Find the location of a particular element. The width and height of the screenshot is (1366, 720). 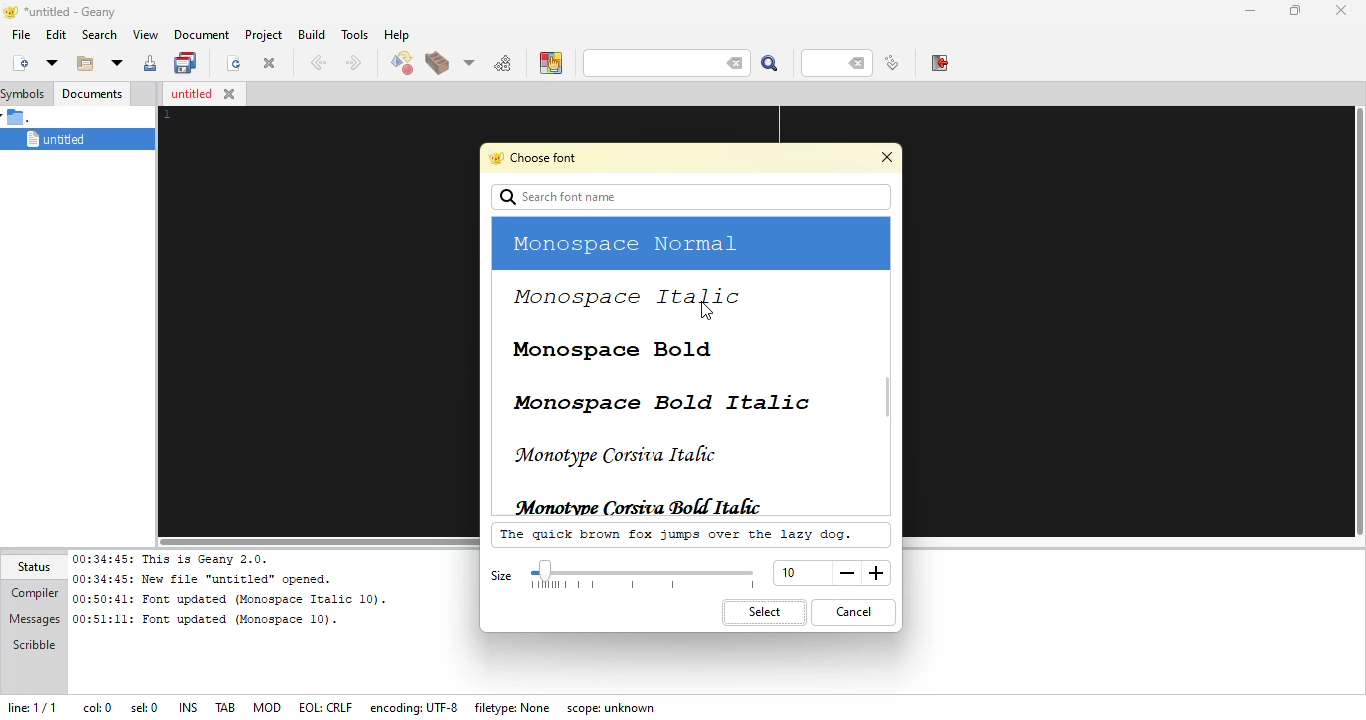

search is located at coordinates (768, 63).